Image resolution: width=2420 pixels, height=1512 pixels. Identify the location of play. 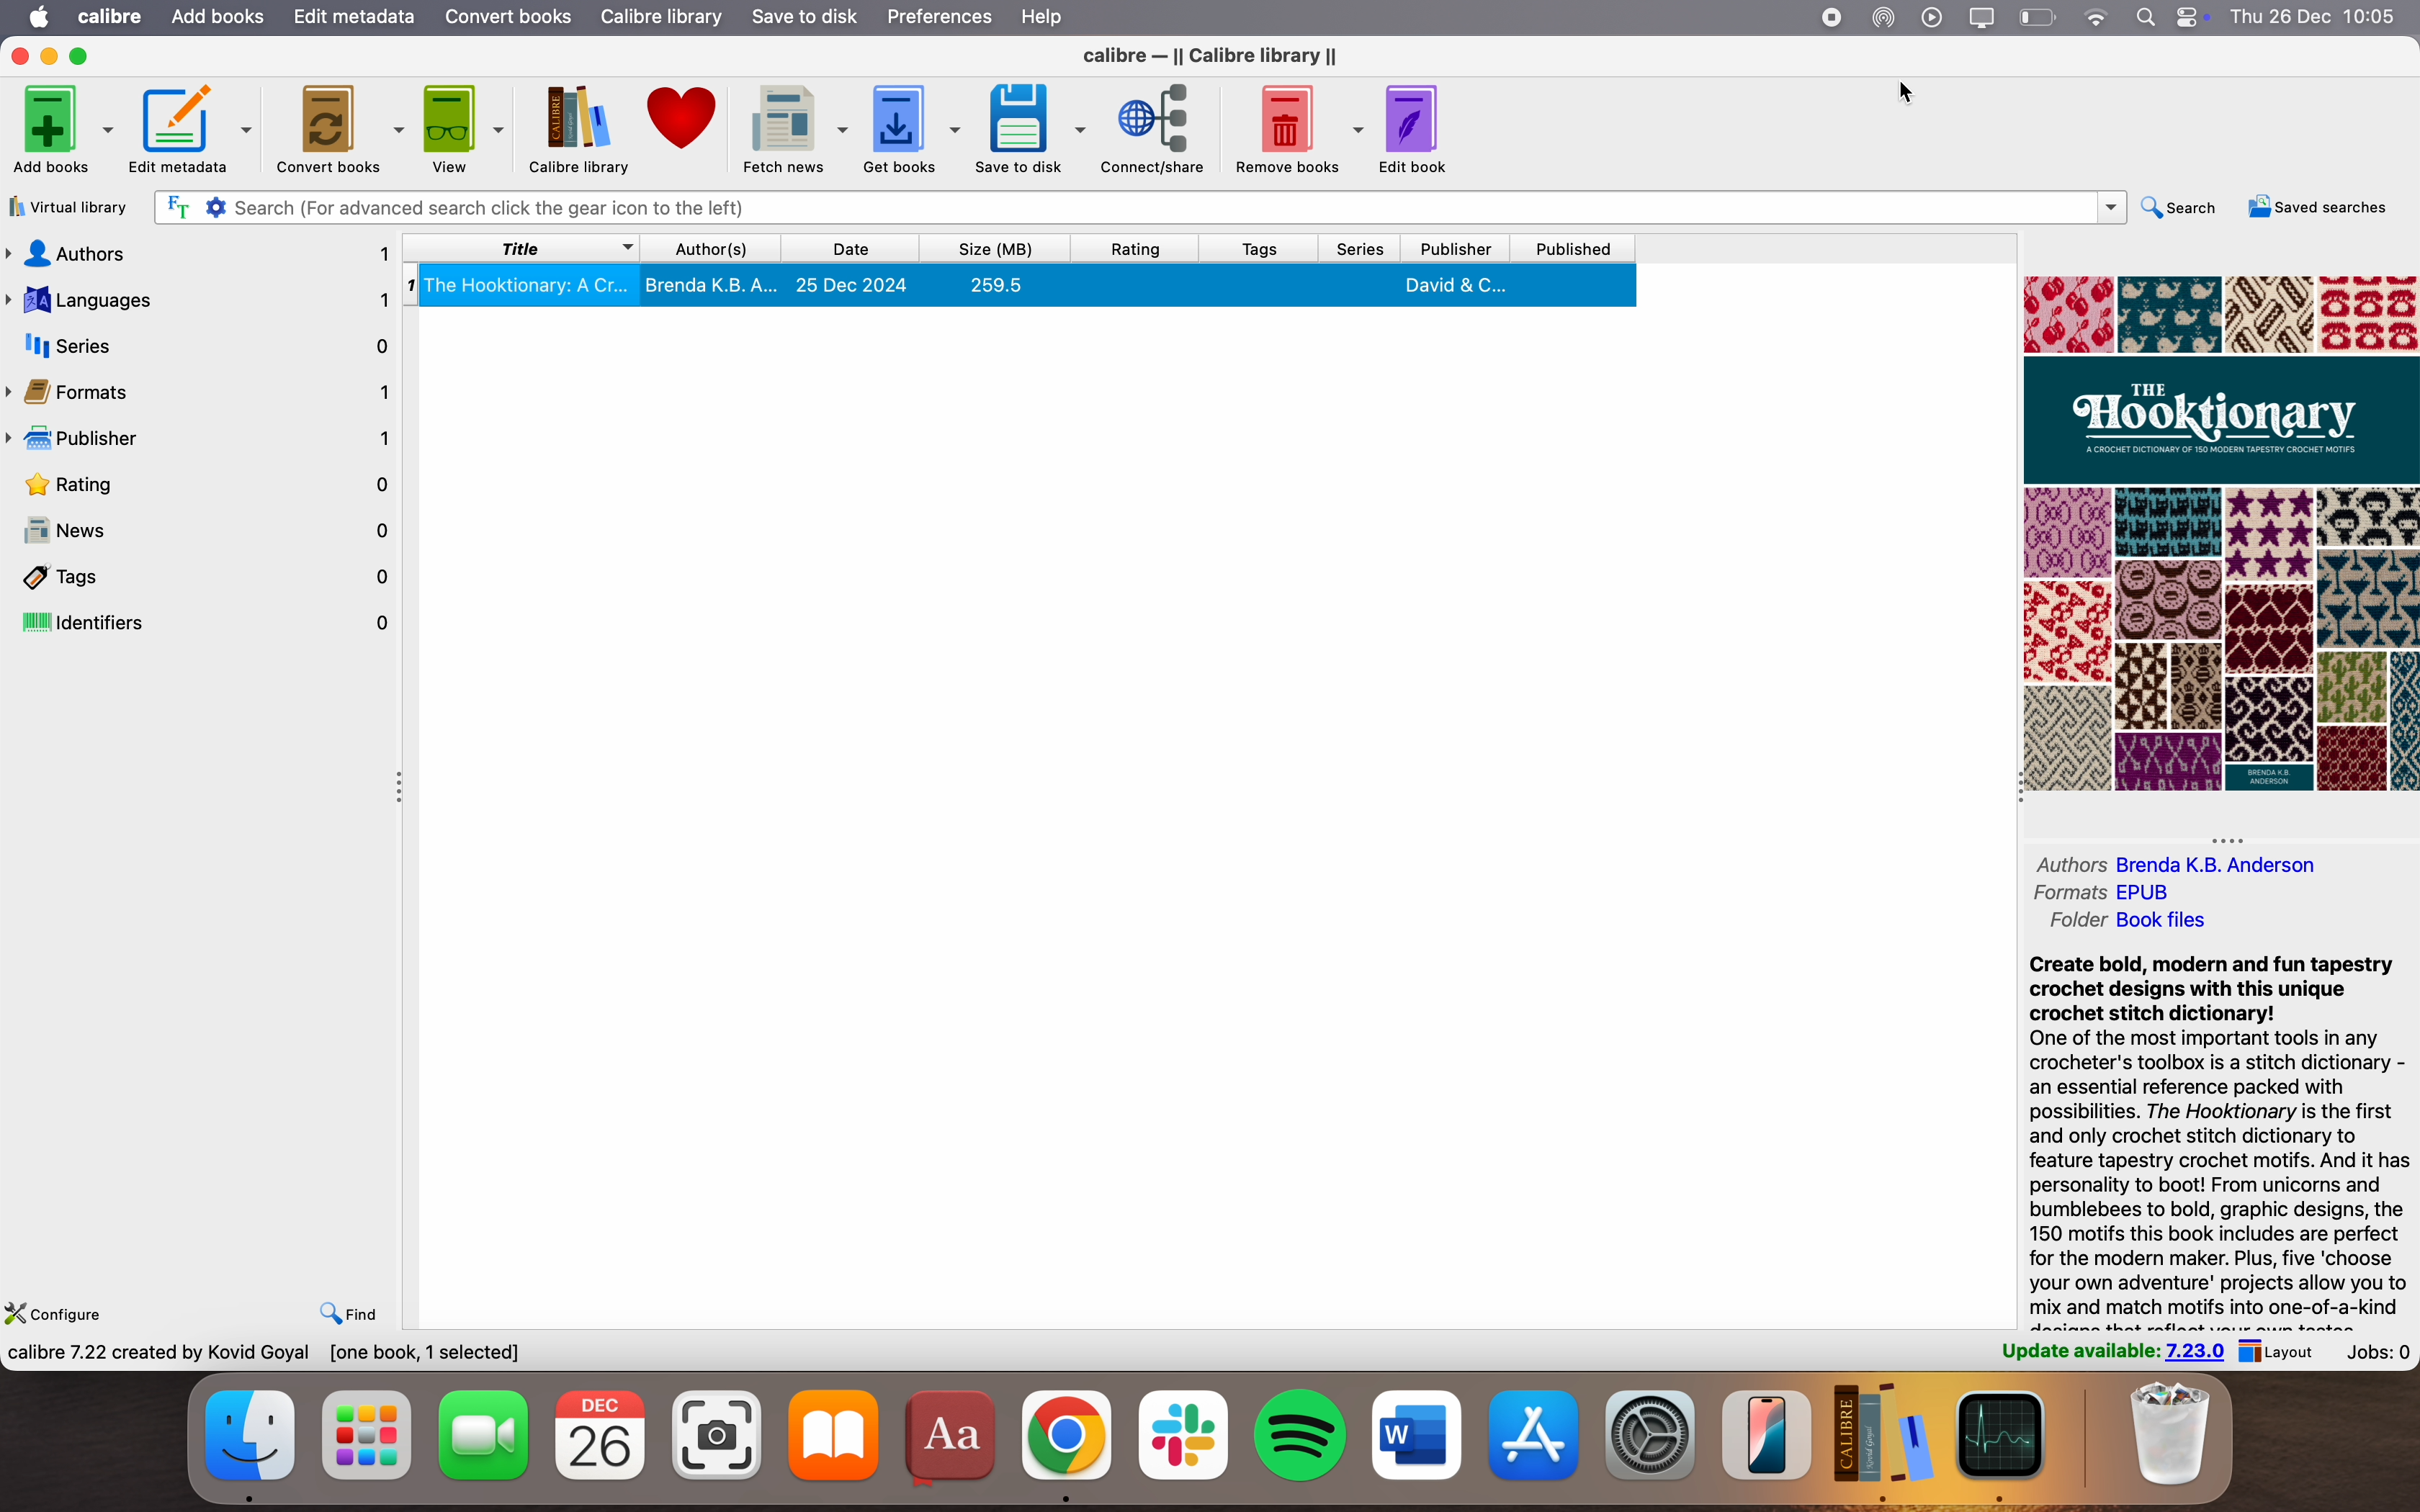
(1933, 17).